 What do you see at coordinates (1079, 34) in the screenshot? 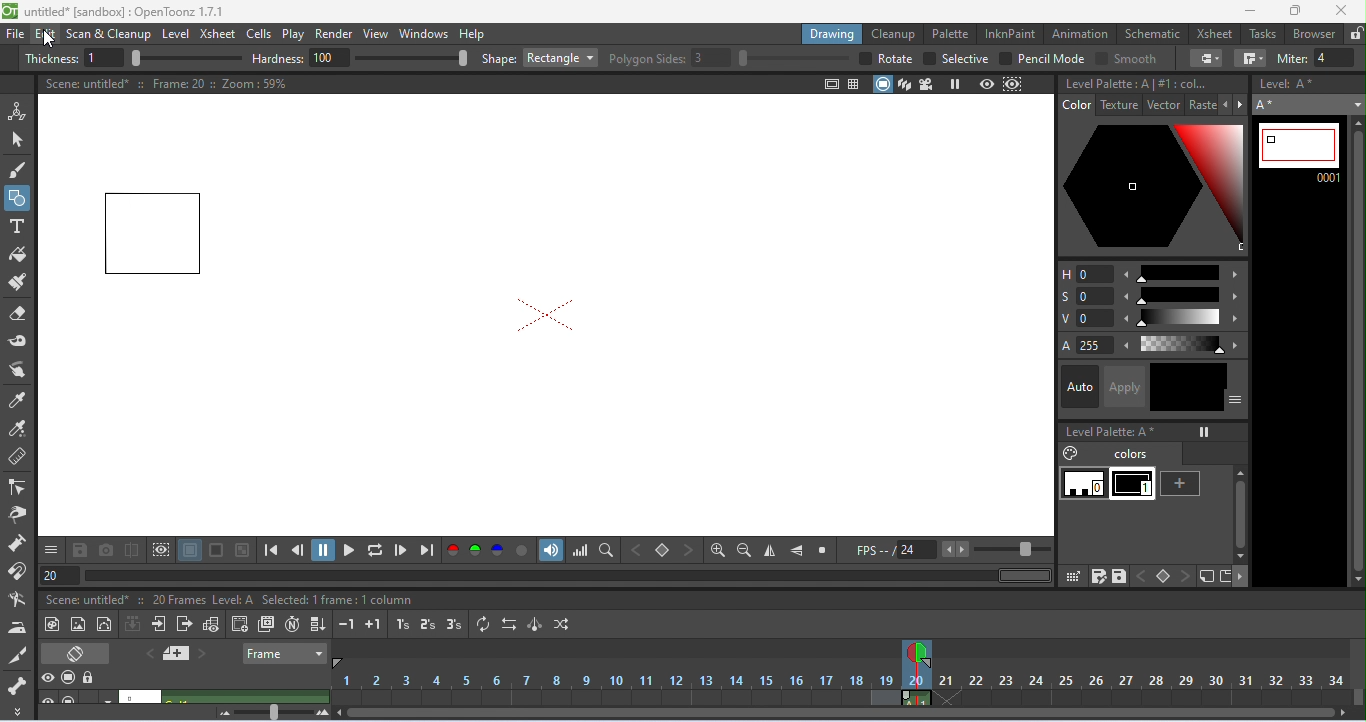
I see `animation` at bounding box center [1079, 34].